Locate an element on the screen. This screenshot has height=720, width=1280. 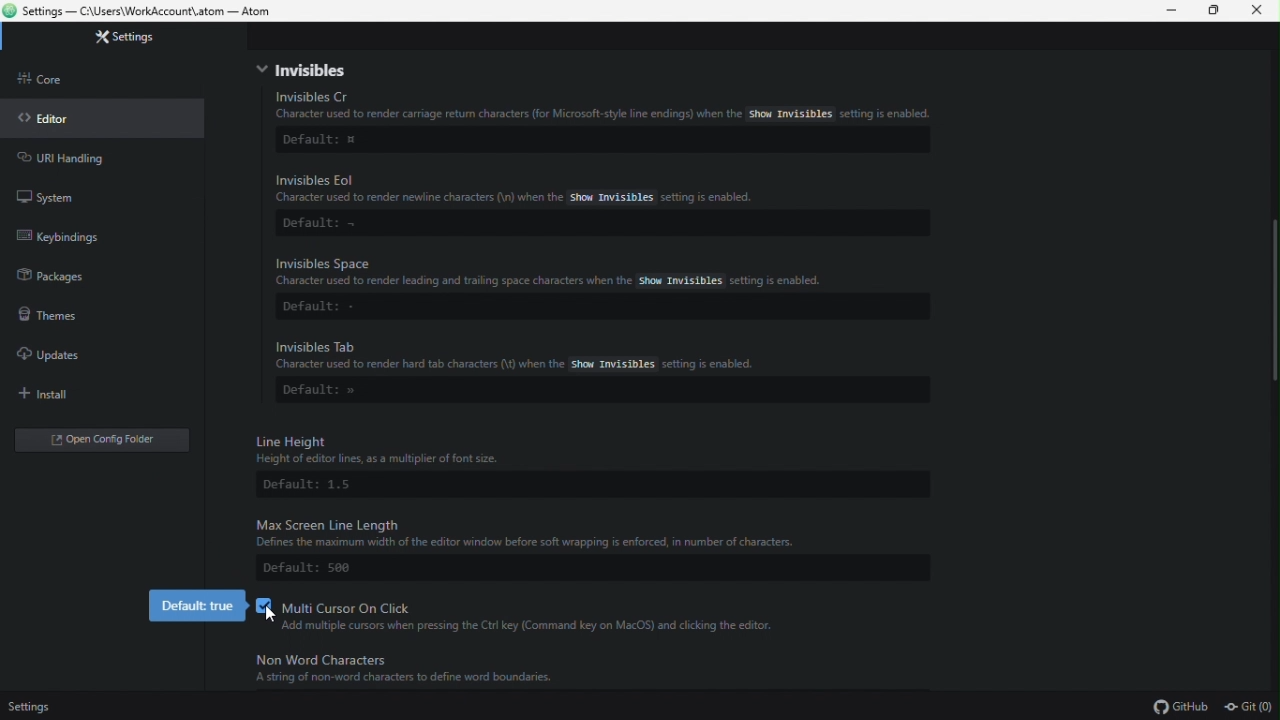
Default: 500 is located at coordinates (327, 570).